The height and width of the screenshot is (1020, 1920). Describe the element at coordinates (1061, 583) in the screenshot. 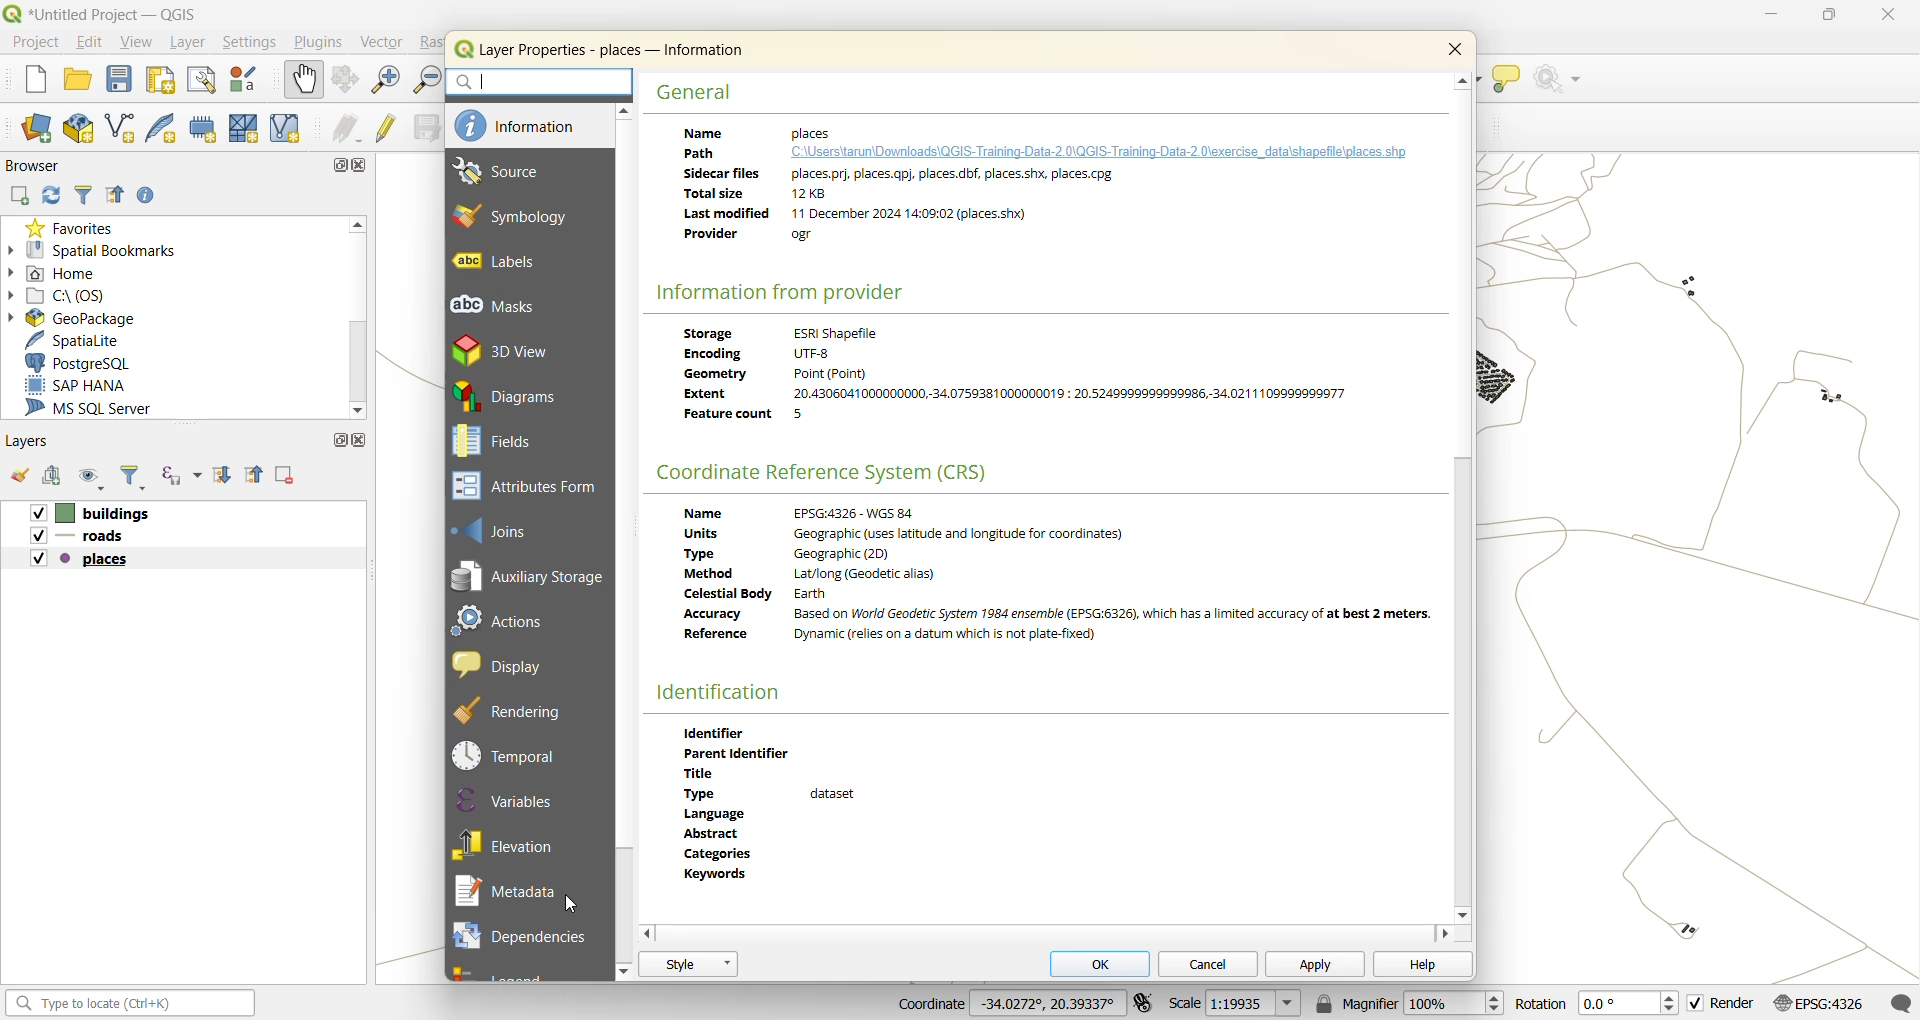

I see `crs metadata` at that location.